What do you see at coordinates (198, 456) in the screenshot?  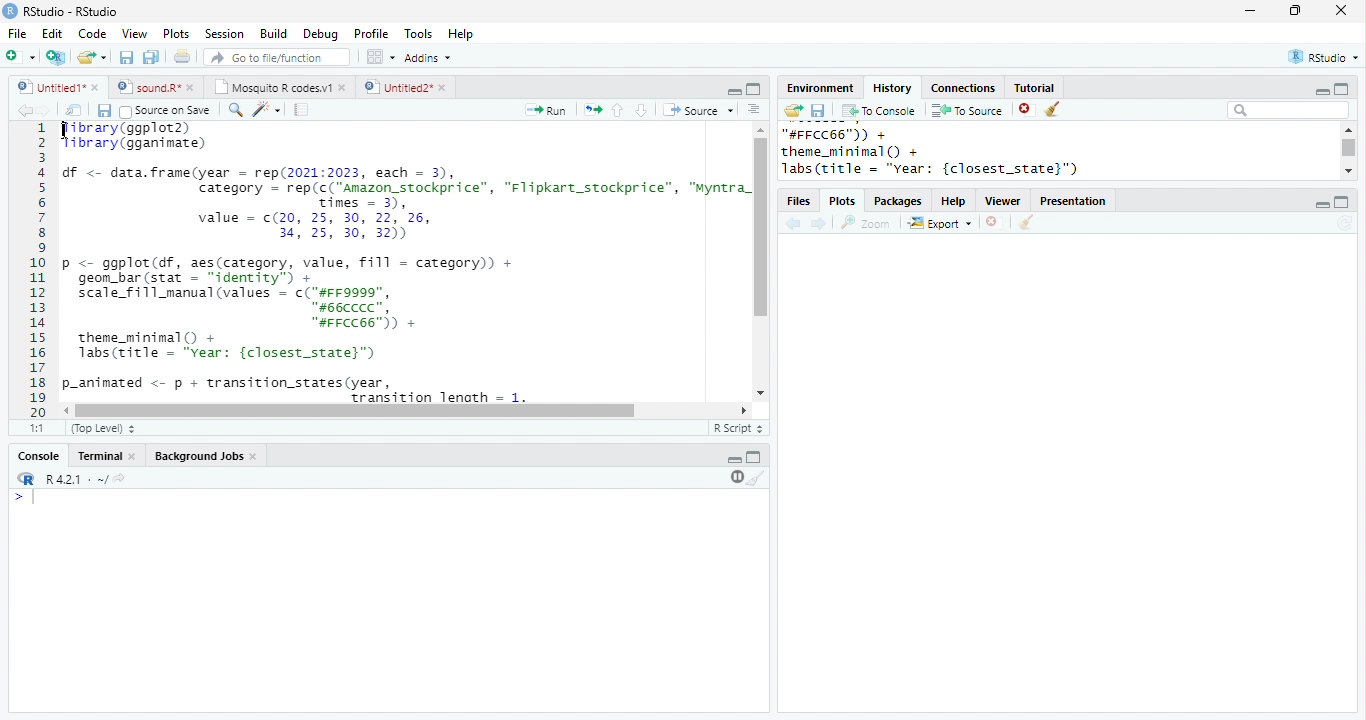 I see `Background Jobs` at bounding box center [198, 456].